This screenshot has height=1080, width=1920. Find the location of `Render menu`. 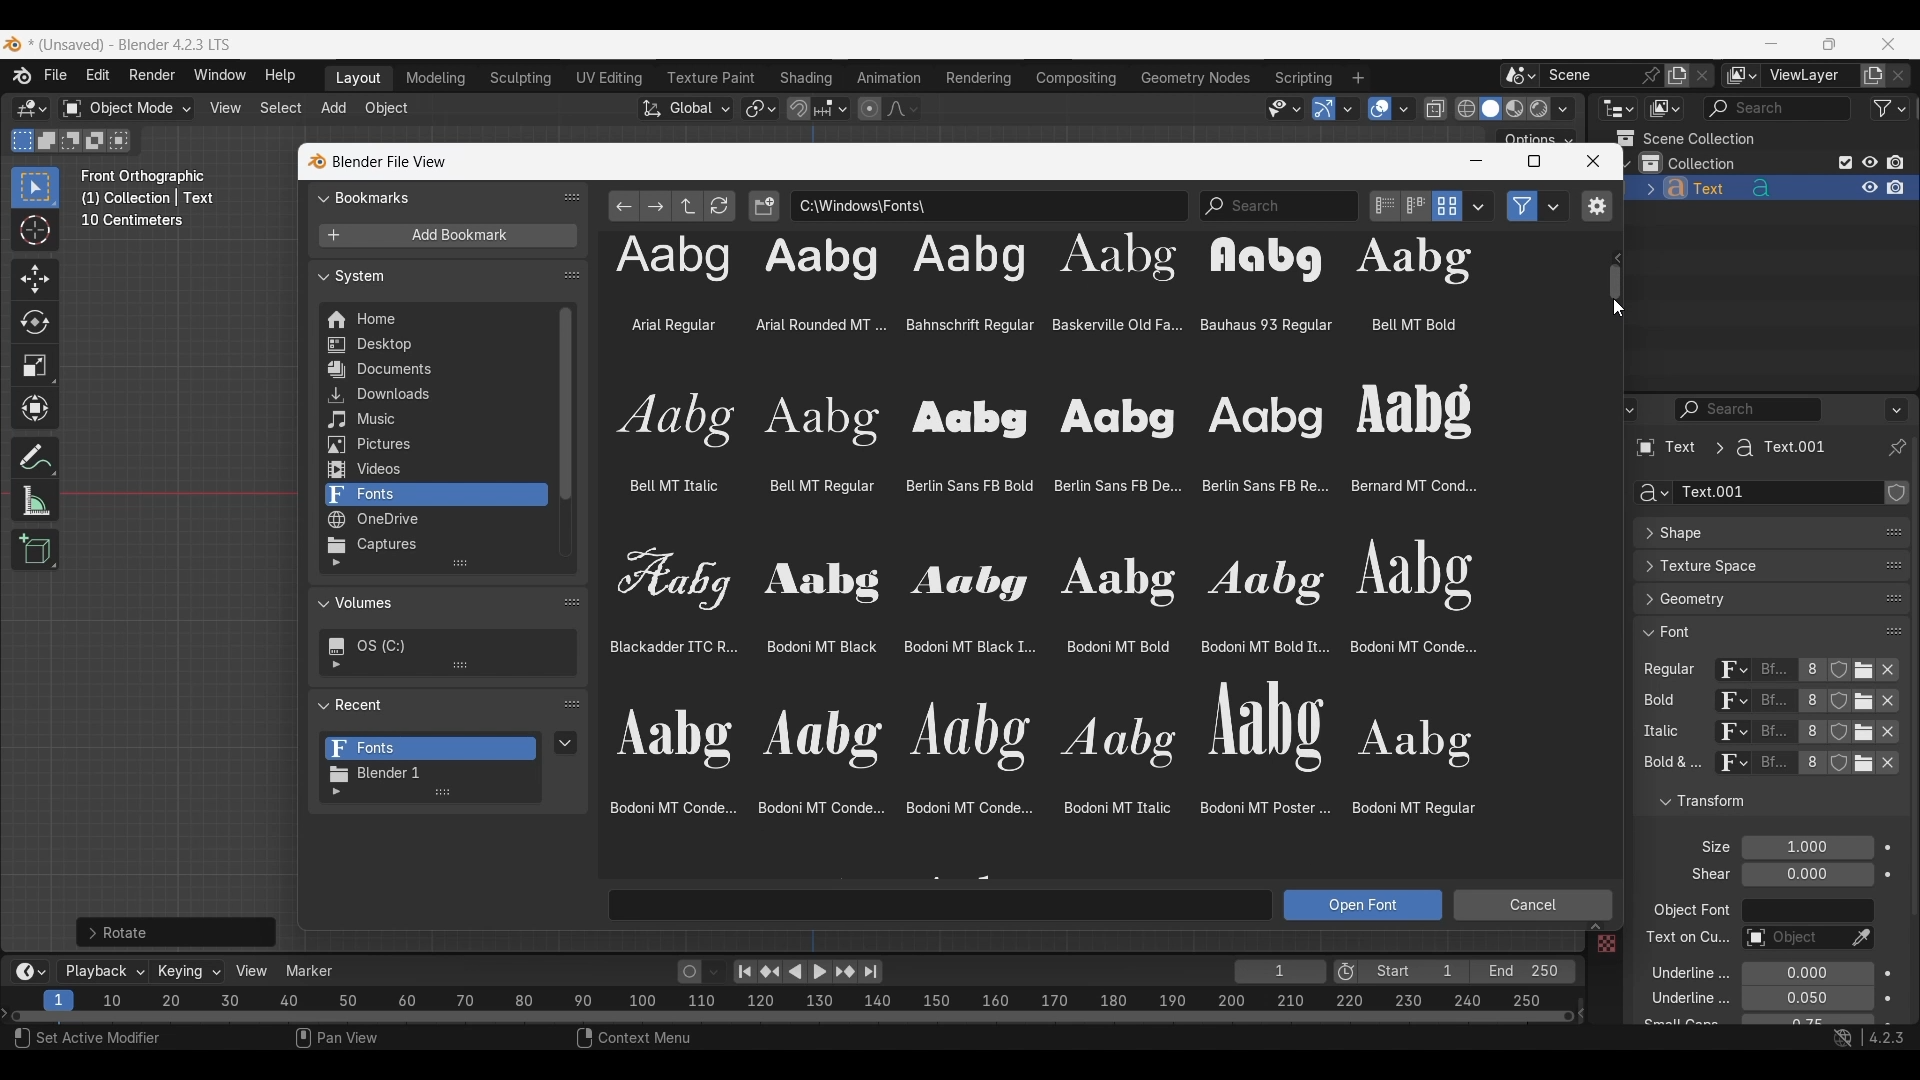

Render menu is located at coordinates (152, 76).